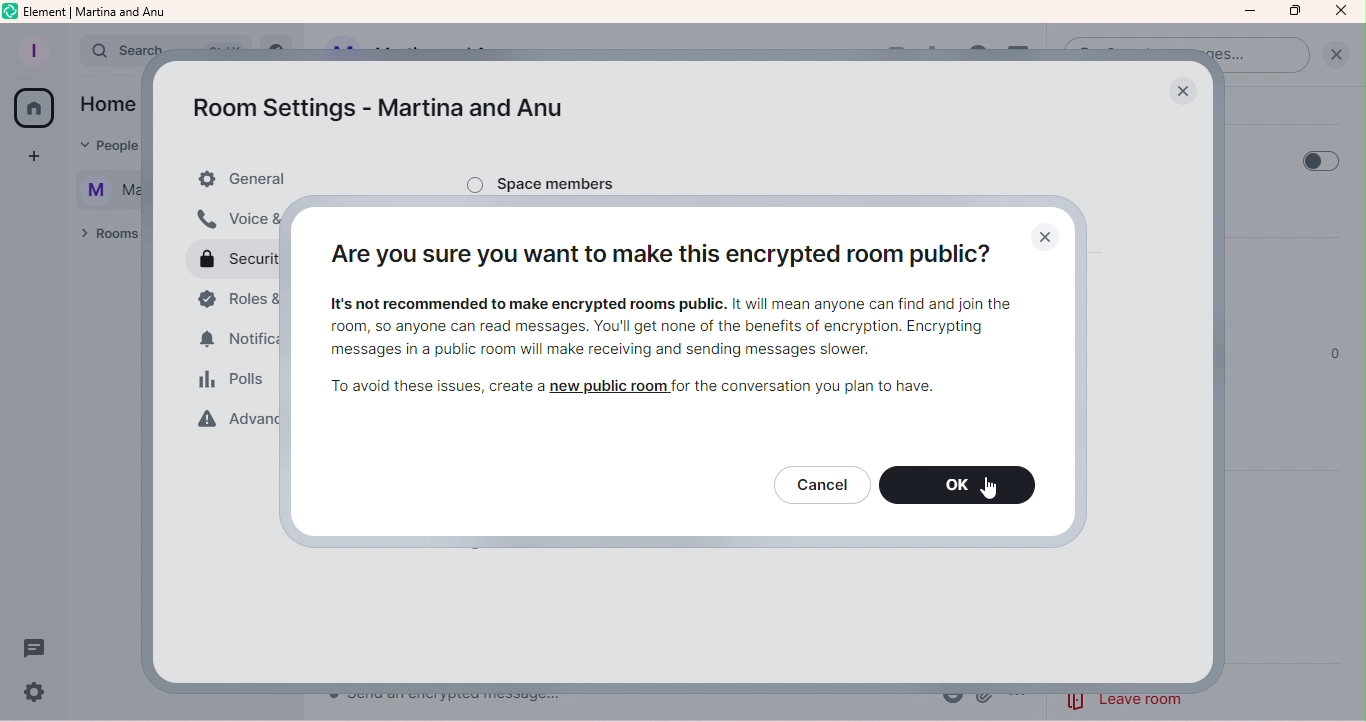  I want to click on Polls, so click(230, 381).